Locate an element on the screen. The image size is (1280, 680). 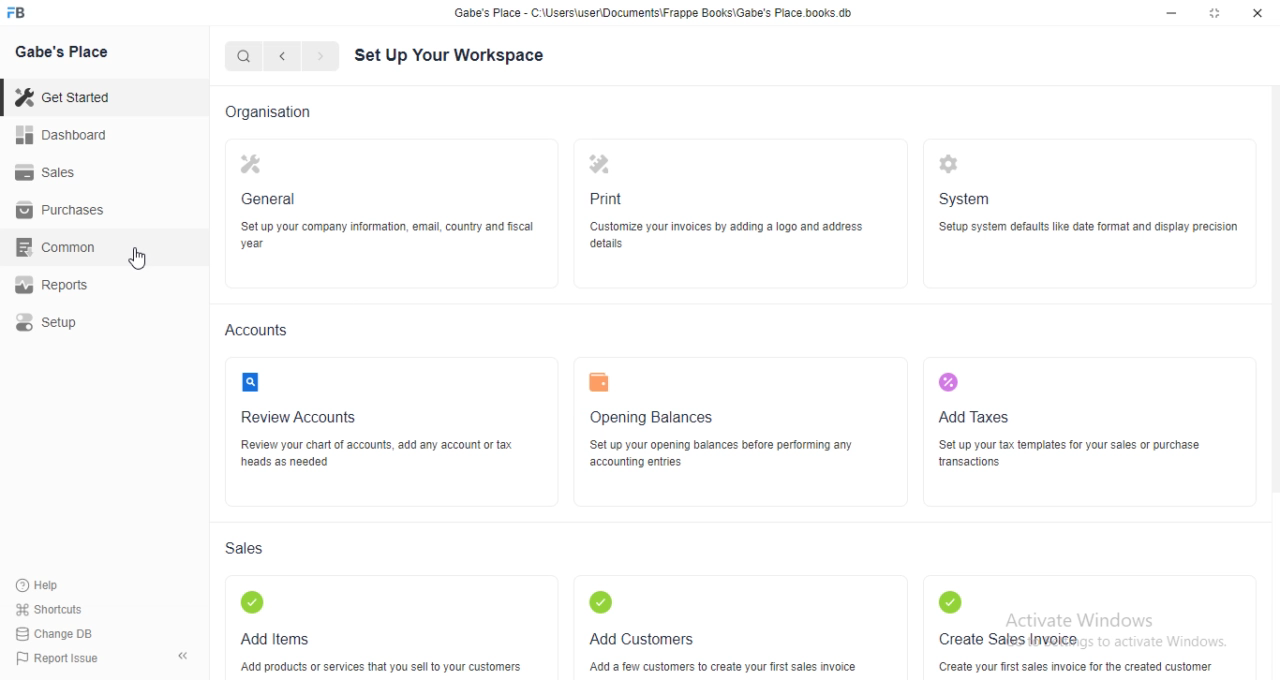
‘Add a few customers to create your first sales invoice is located at coordinates (723, 664).